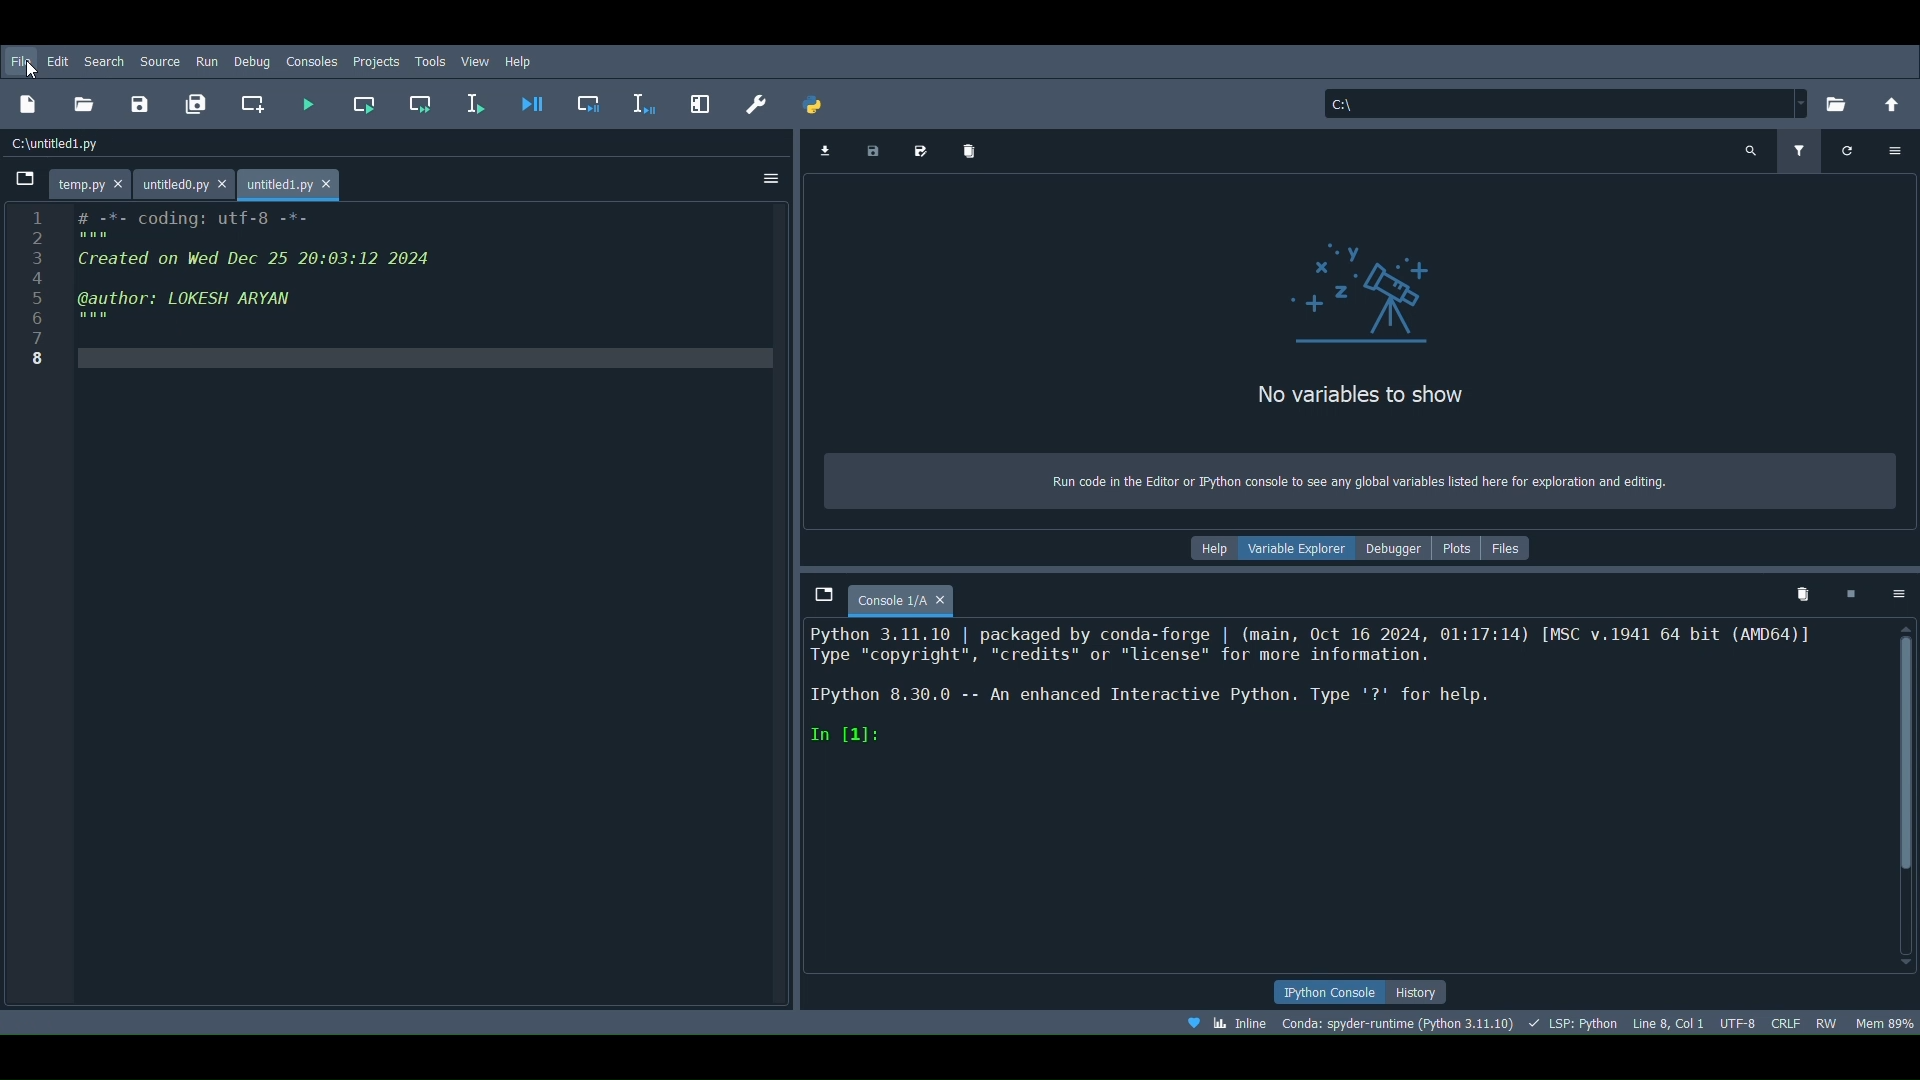 This screenshot has width=1920, height=1080. Describe the element at coordinates (431, 60) in the screenshot. I see `Tools` at that location.